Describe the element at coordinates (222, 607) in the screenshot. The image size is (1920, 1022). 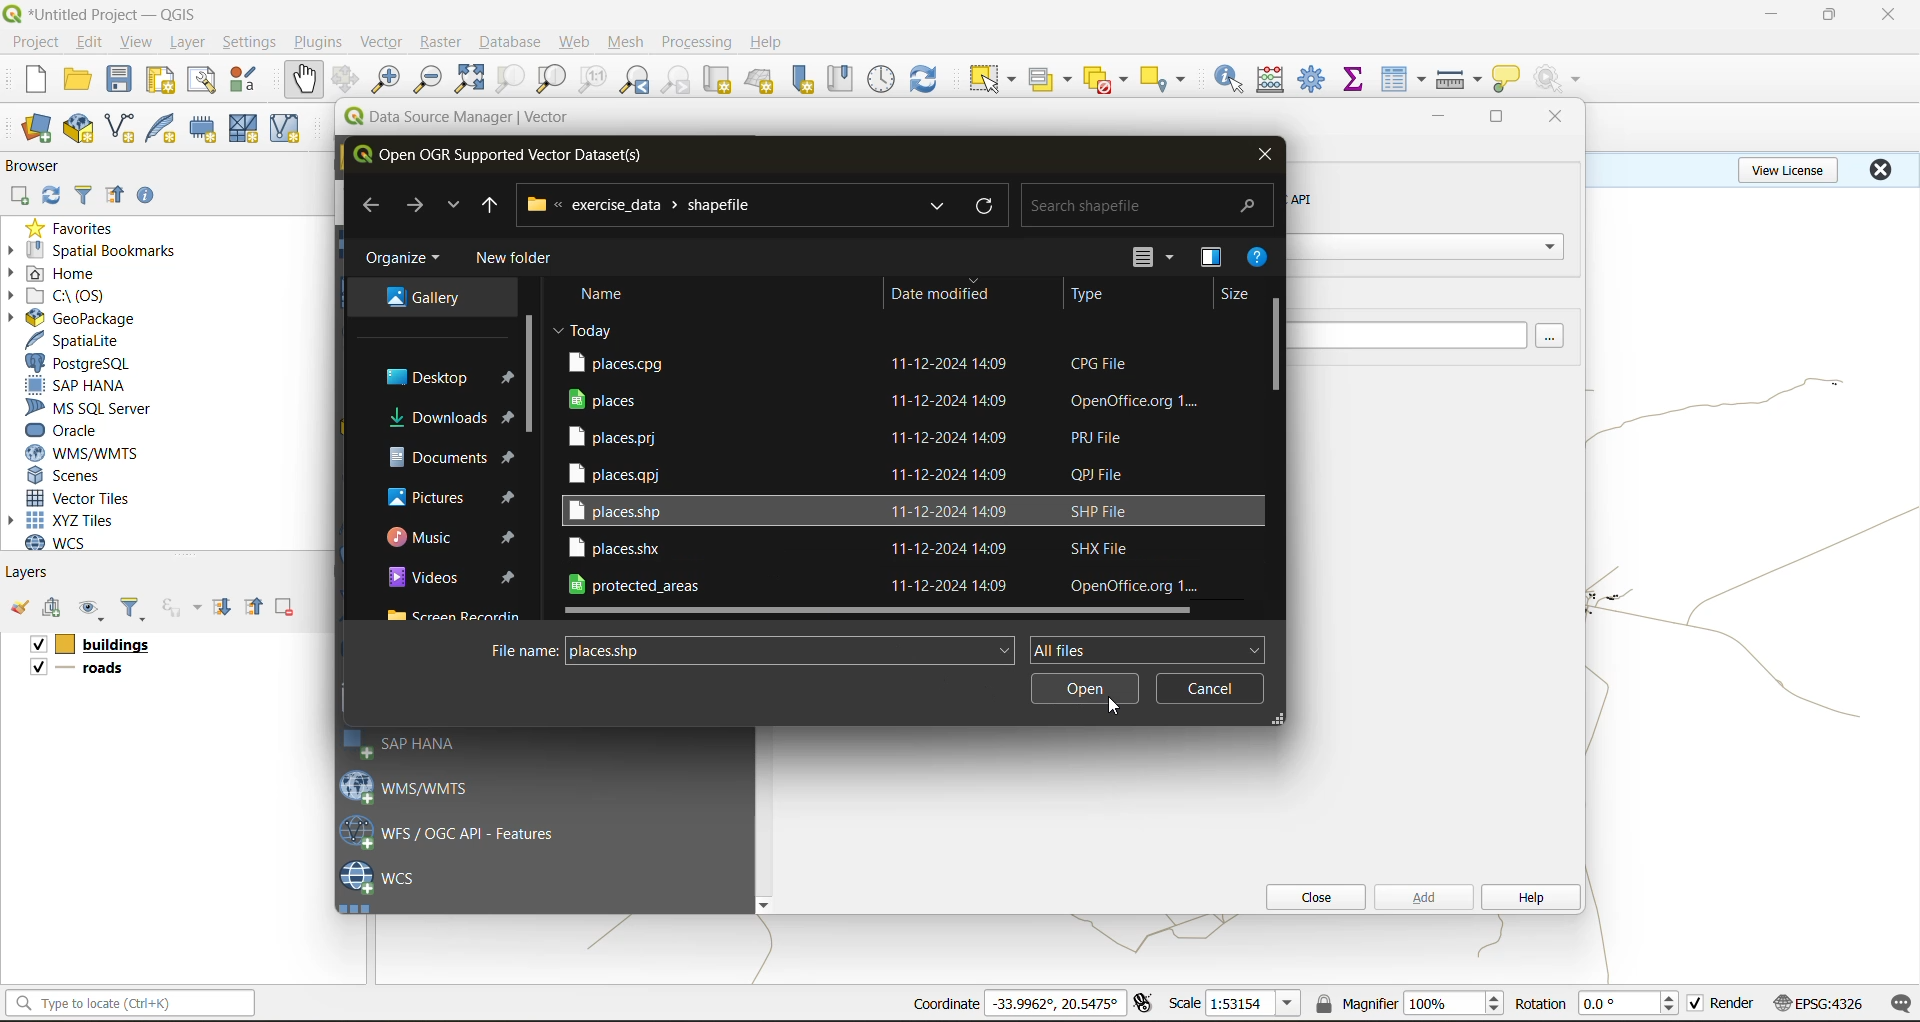
I see `expand all` at that location.